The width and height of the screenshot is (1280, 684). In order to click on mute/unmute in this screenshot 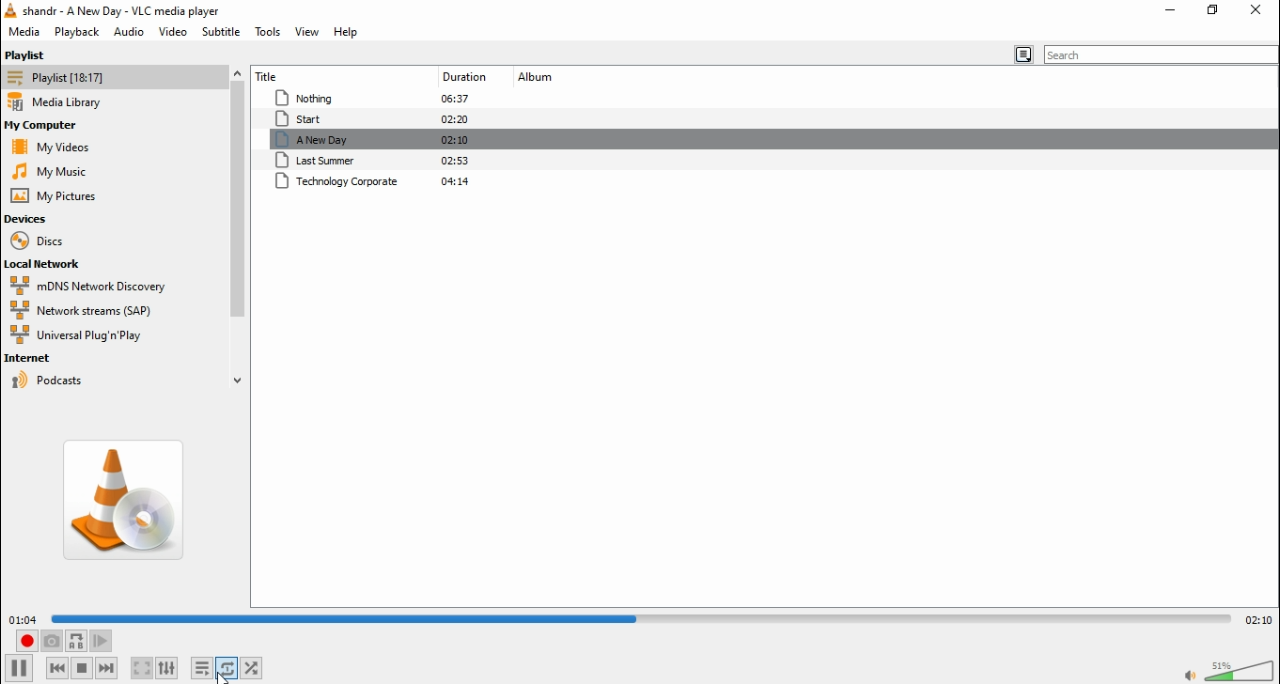, I will do `click(1187, 674)`.